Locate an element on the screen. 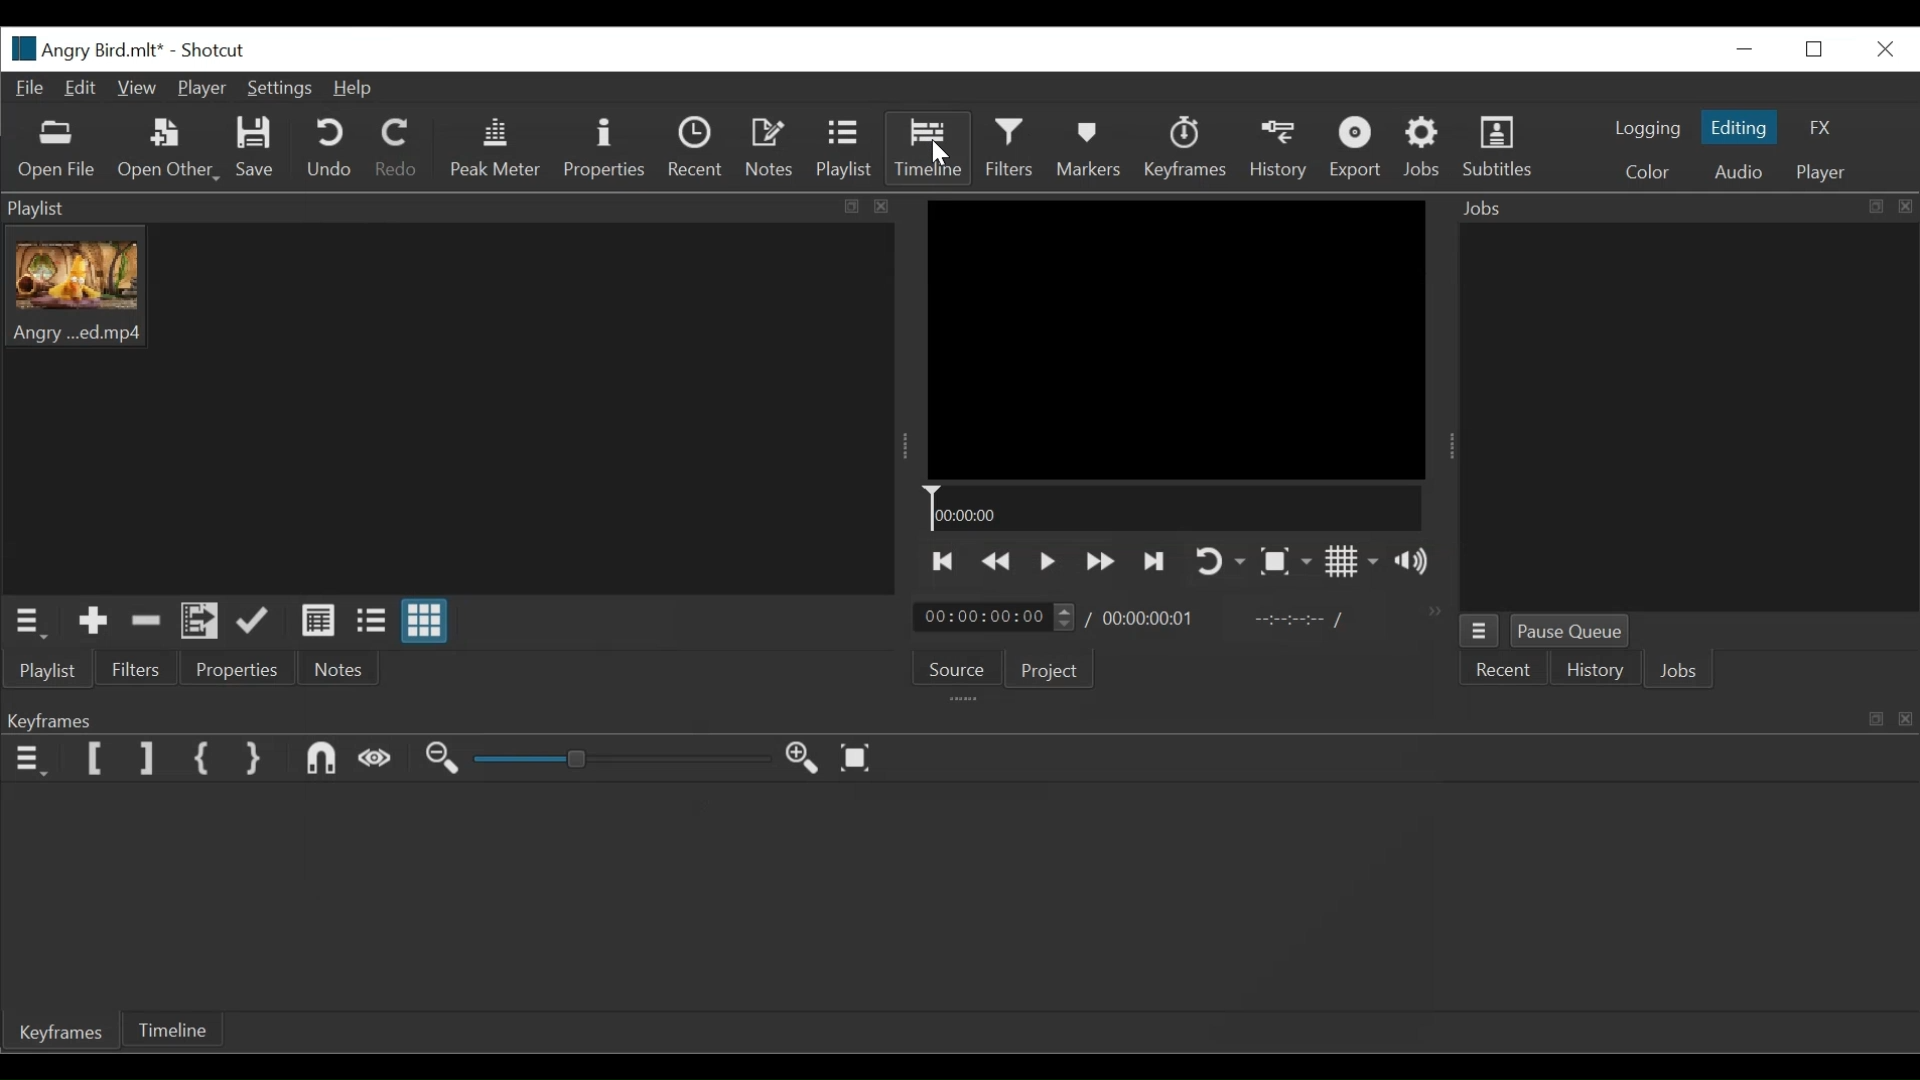  Shotcut is located at coordinates (212, 50).